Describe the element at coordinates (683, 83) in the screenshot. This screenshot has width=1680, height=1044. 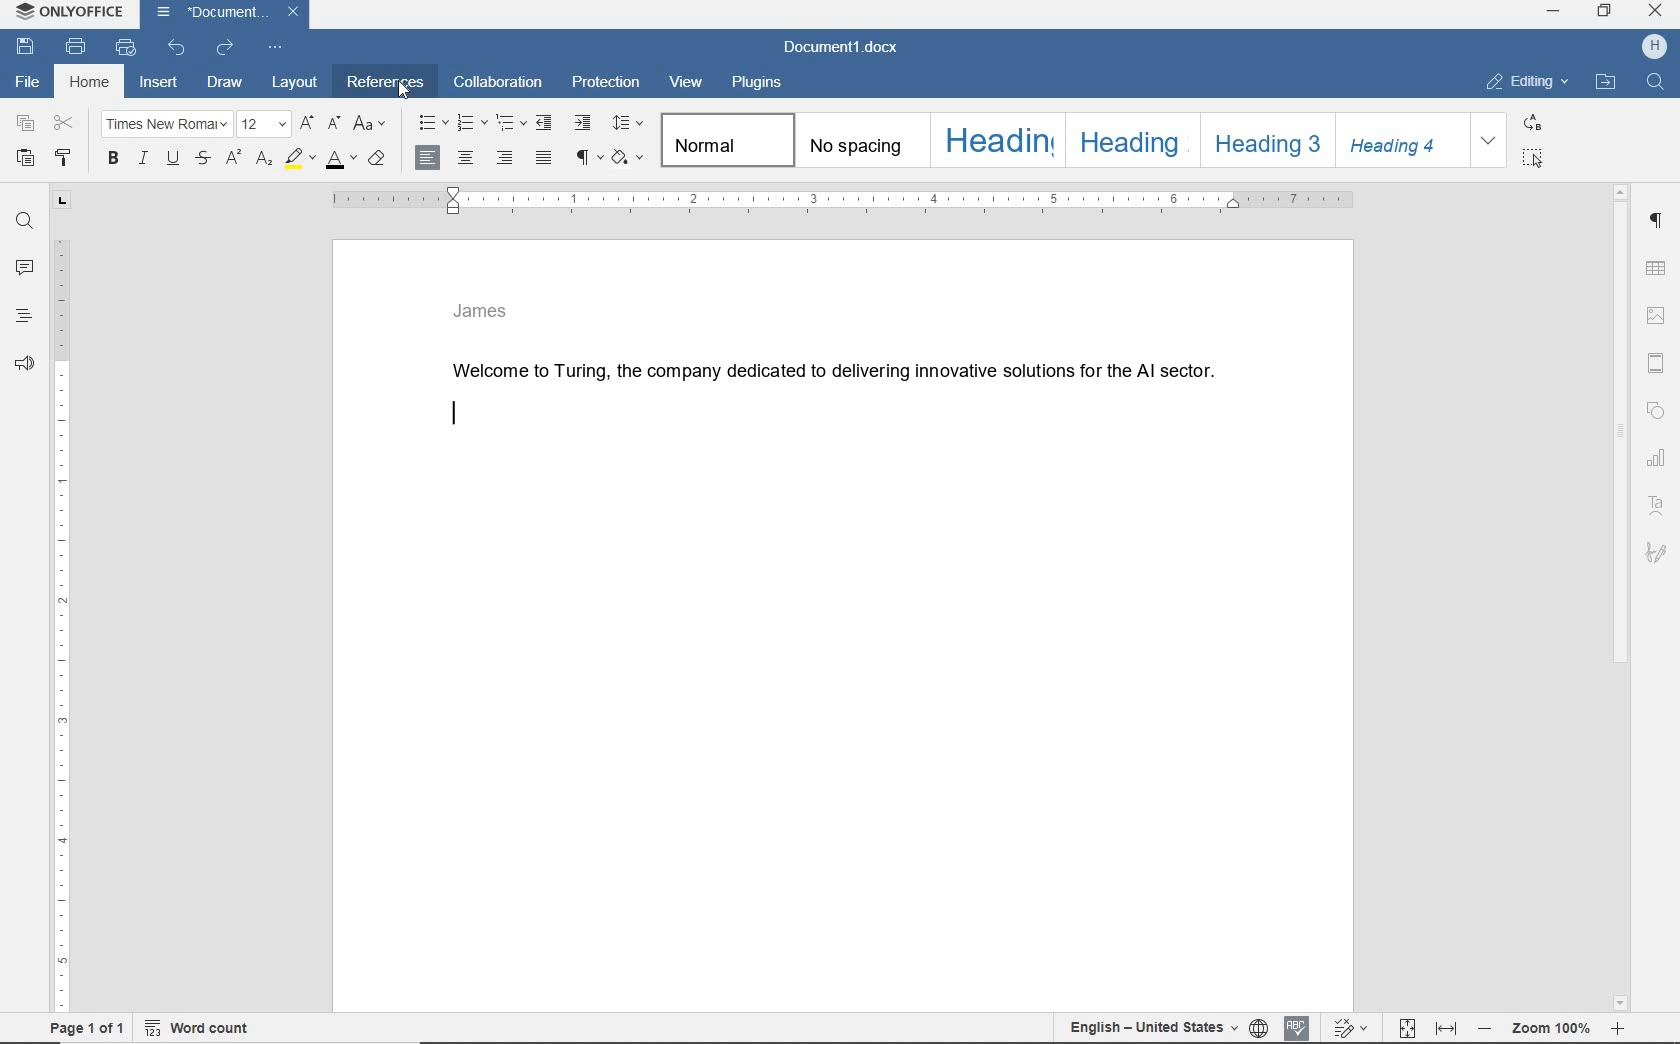
I see `view` at that location.